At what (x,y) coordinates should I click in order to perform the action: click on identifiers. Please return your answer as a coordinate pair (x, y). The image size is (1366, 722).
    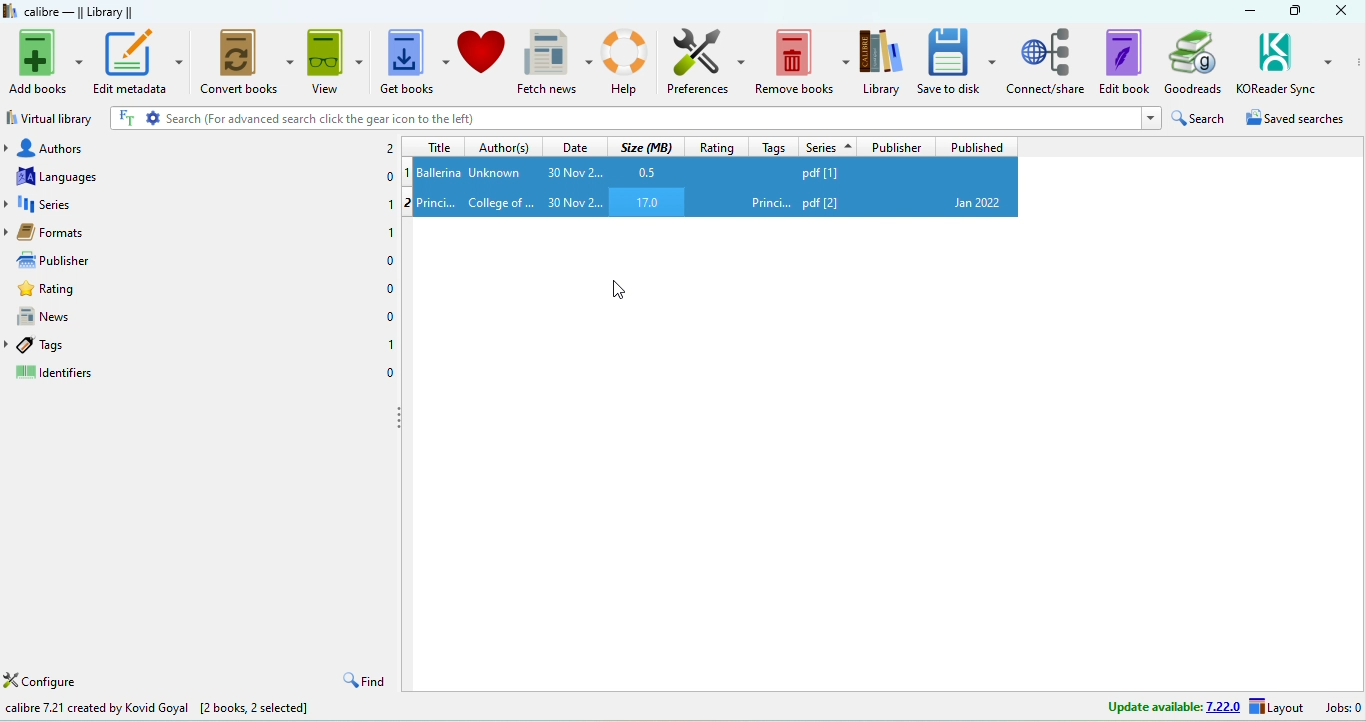
    Looking at the image, I should click on (61, 374).